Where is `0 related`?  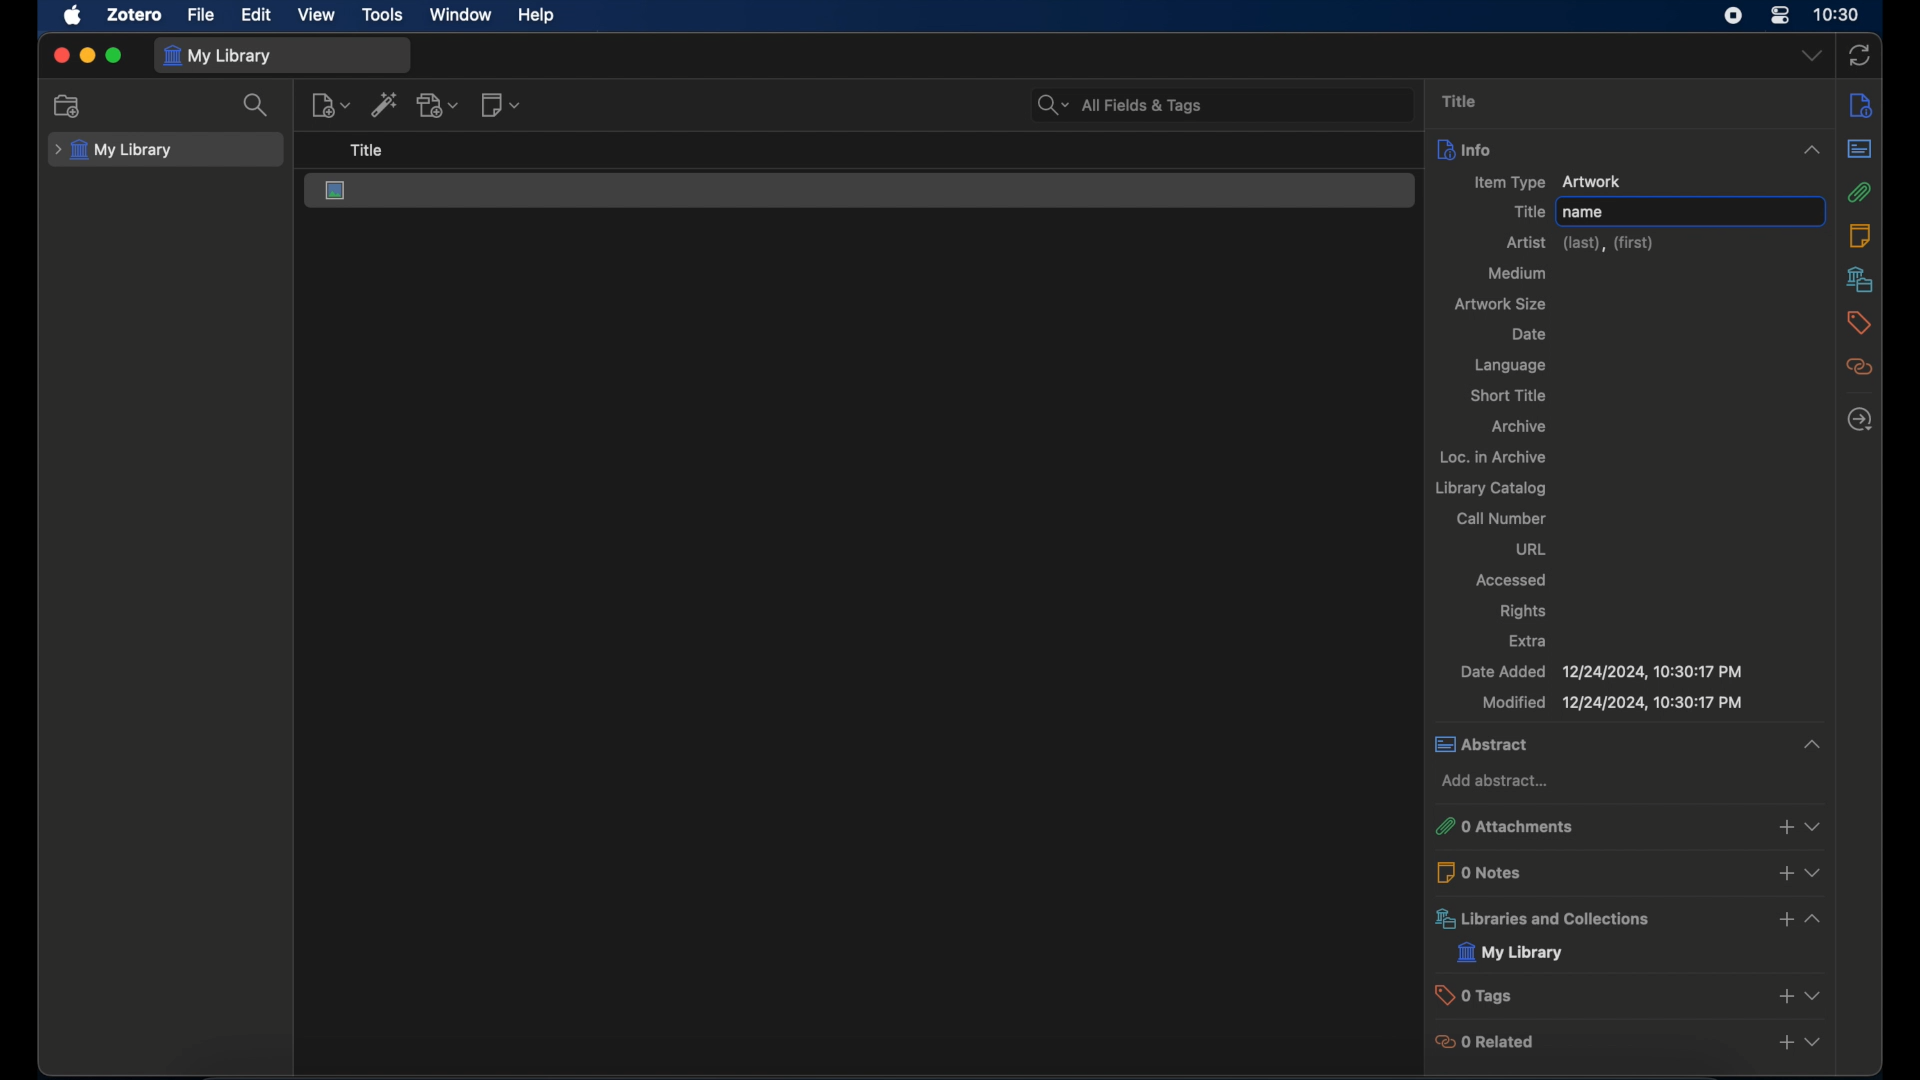
0 related is located at coordinates (1510, 1042).